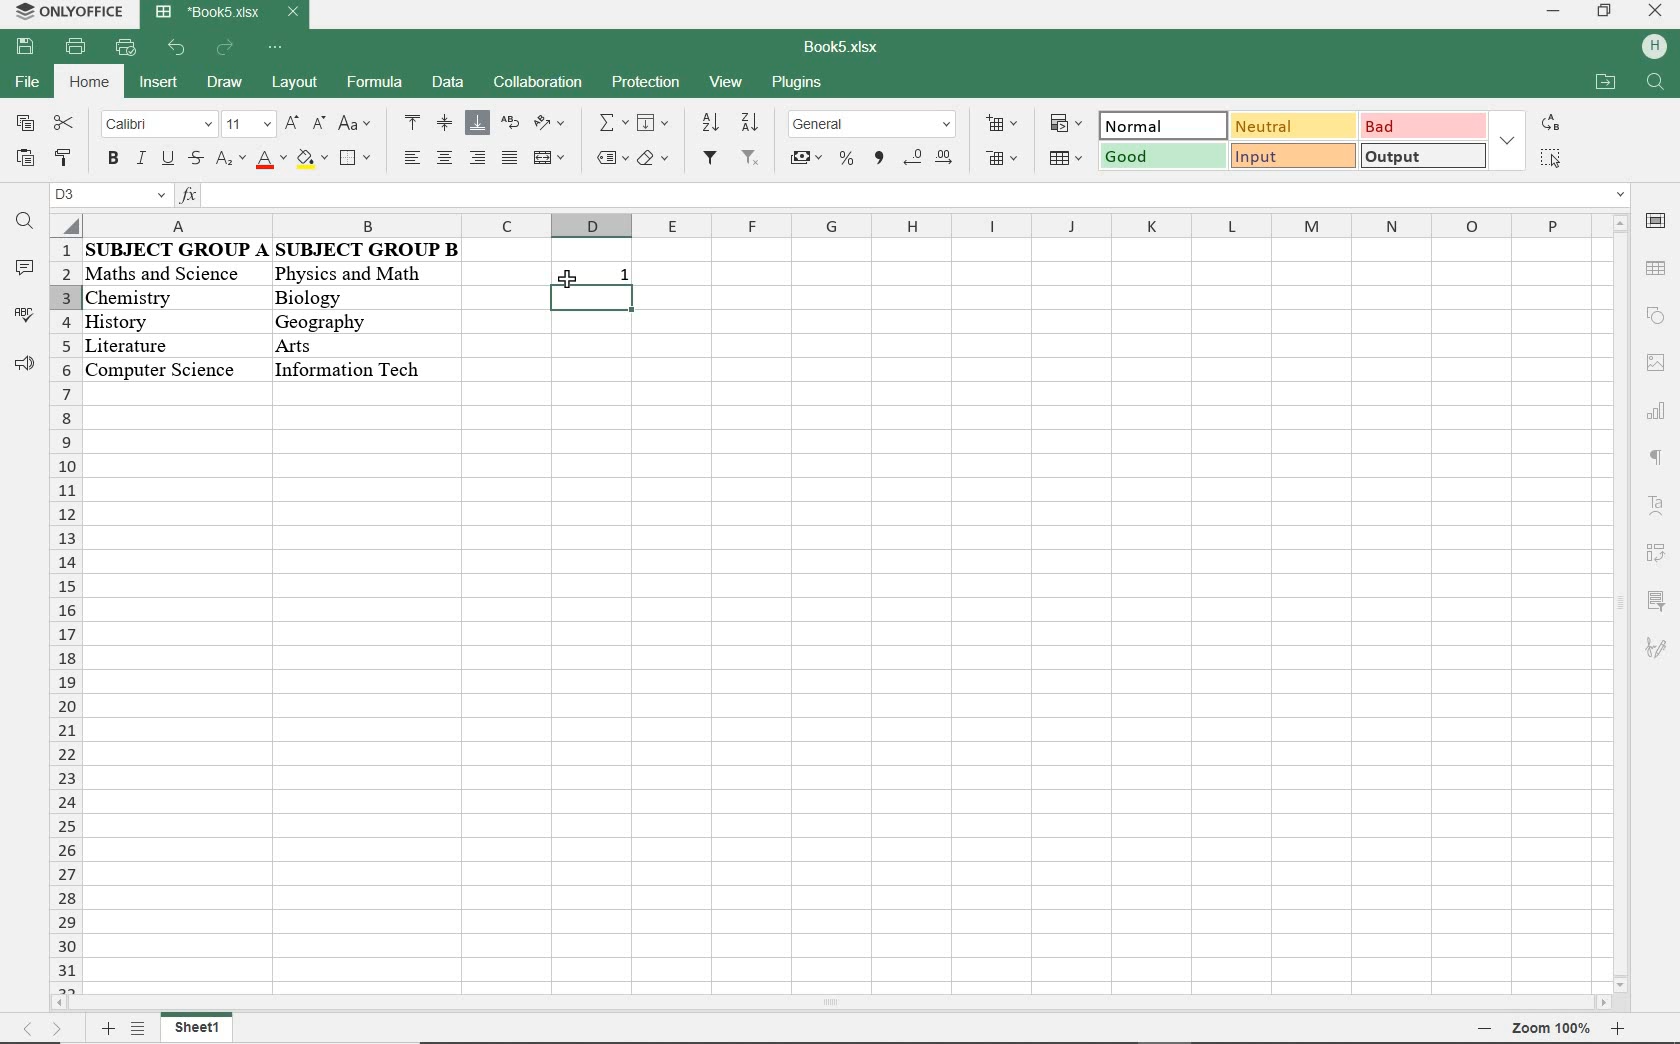 Image resolution: width=1680 pixels, height=1044 pixels. Describe the element at coordinates (172, 298) in the screenshot. I see `chemistry` at that location.